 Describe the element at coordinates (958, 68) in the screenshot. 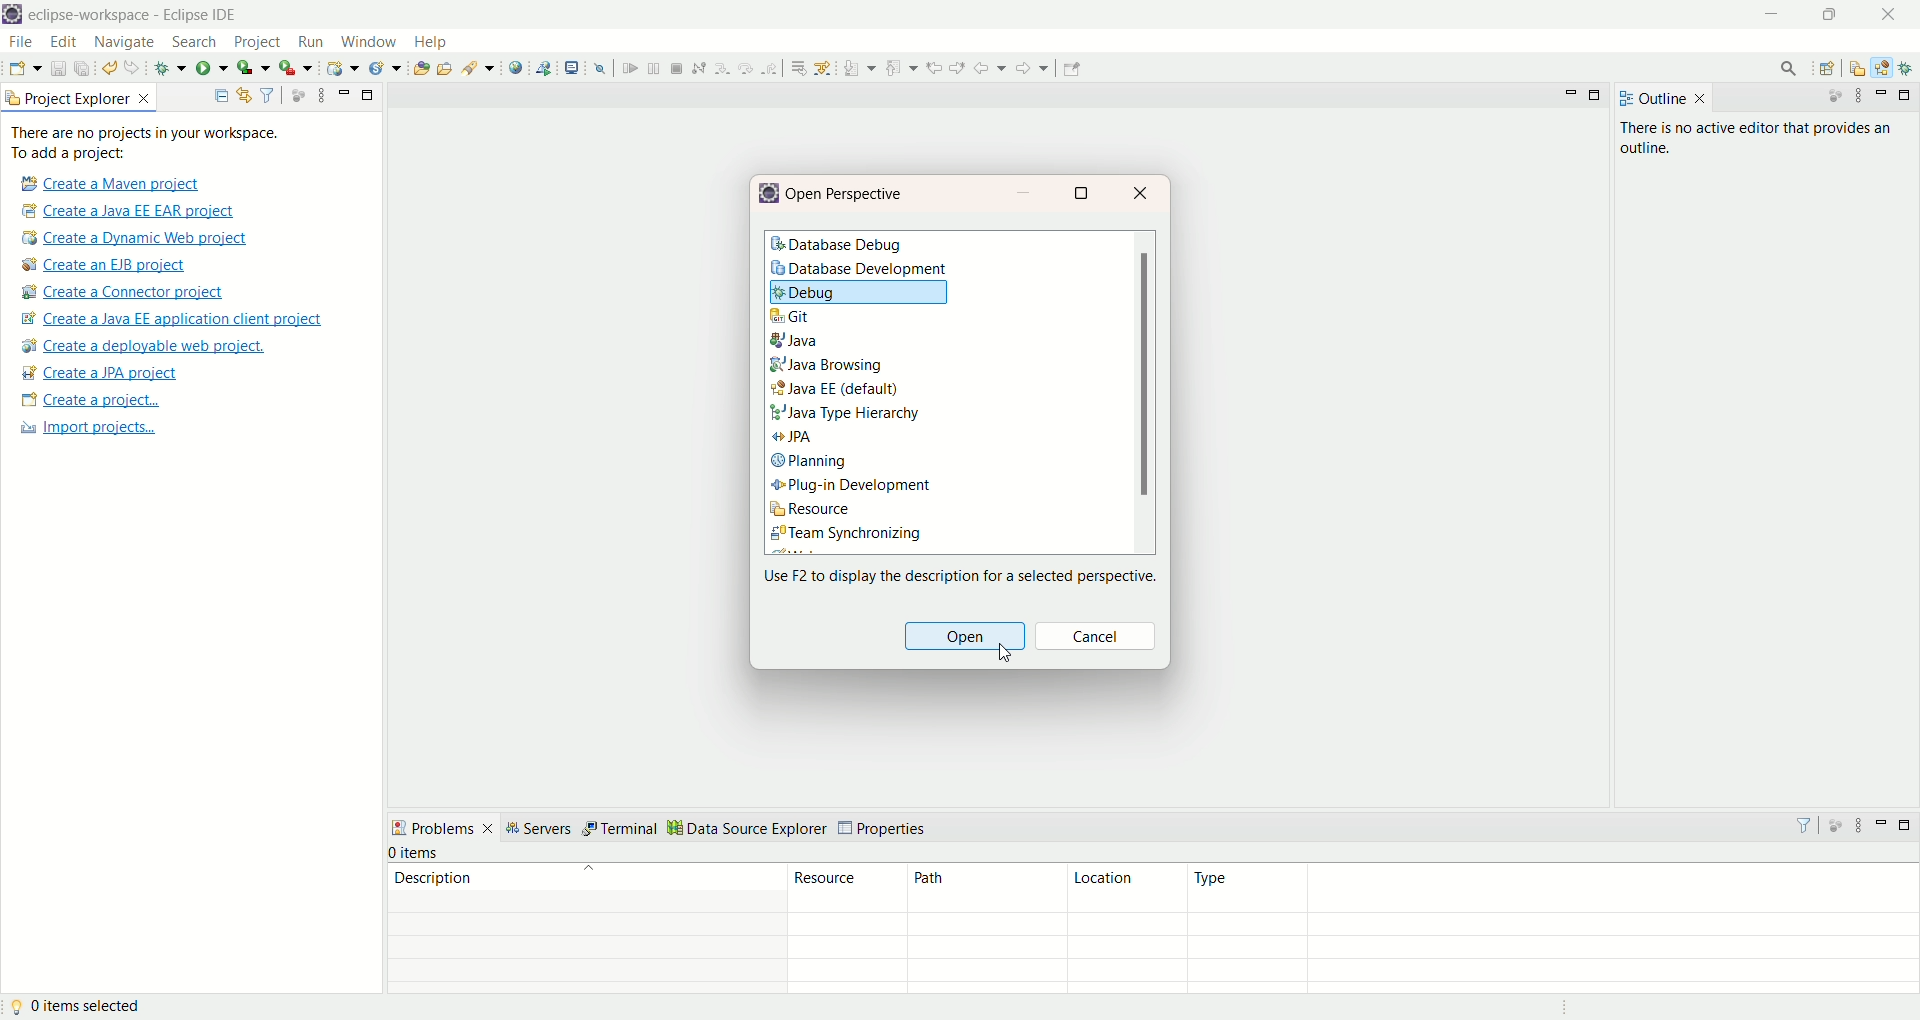

I see `previous edit location` at that location.